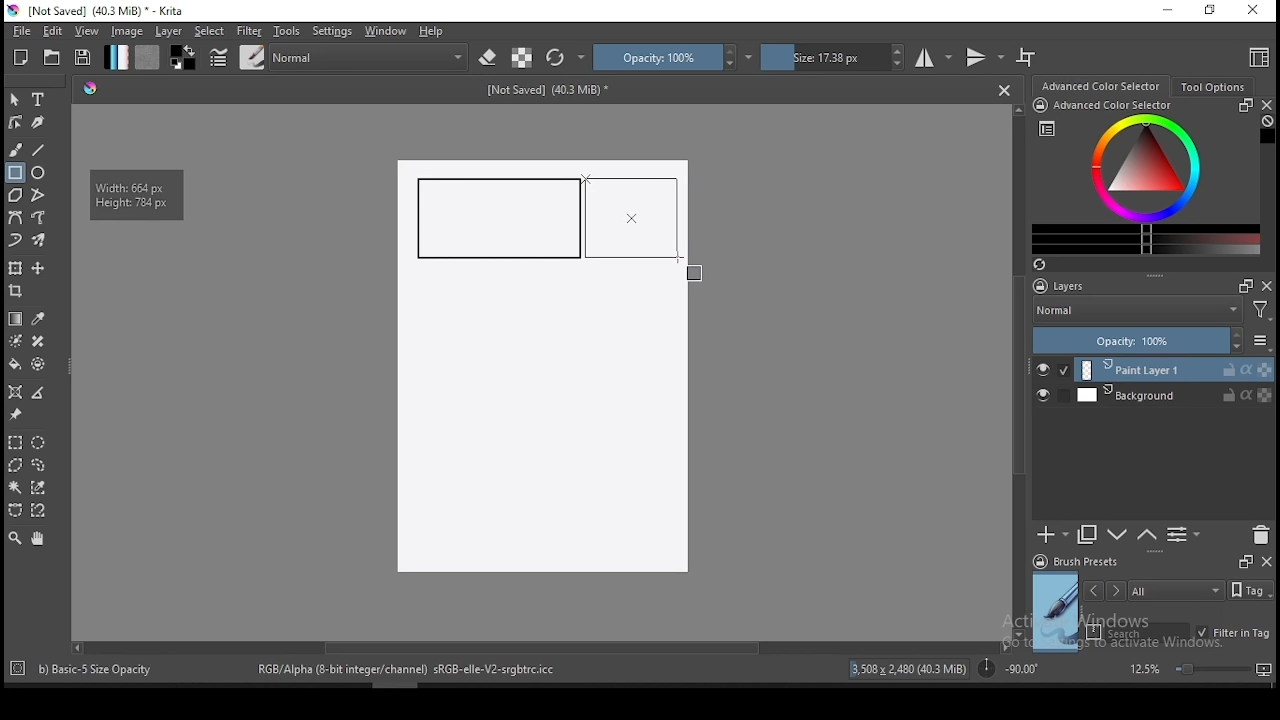 The image size is (1280, 720). I want to click on bezier curve selection tool, so click(15, 511).